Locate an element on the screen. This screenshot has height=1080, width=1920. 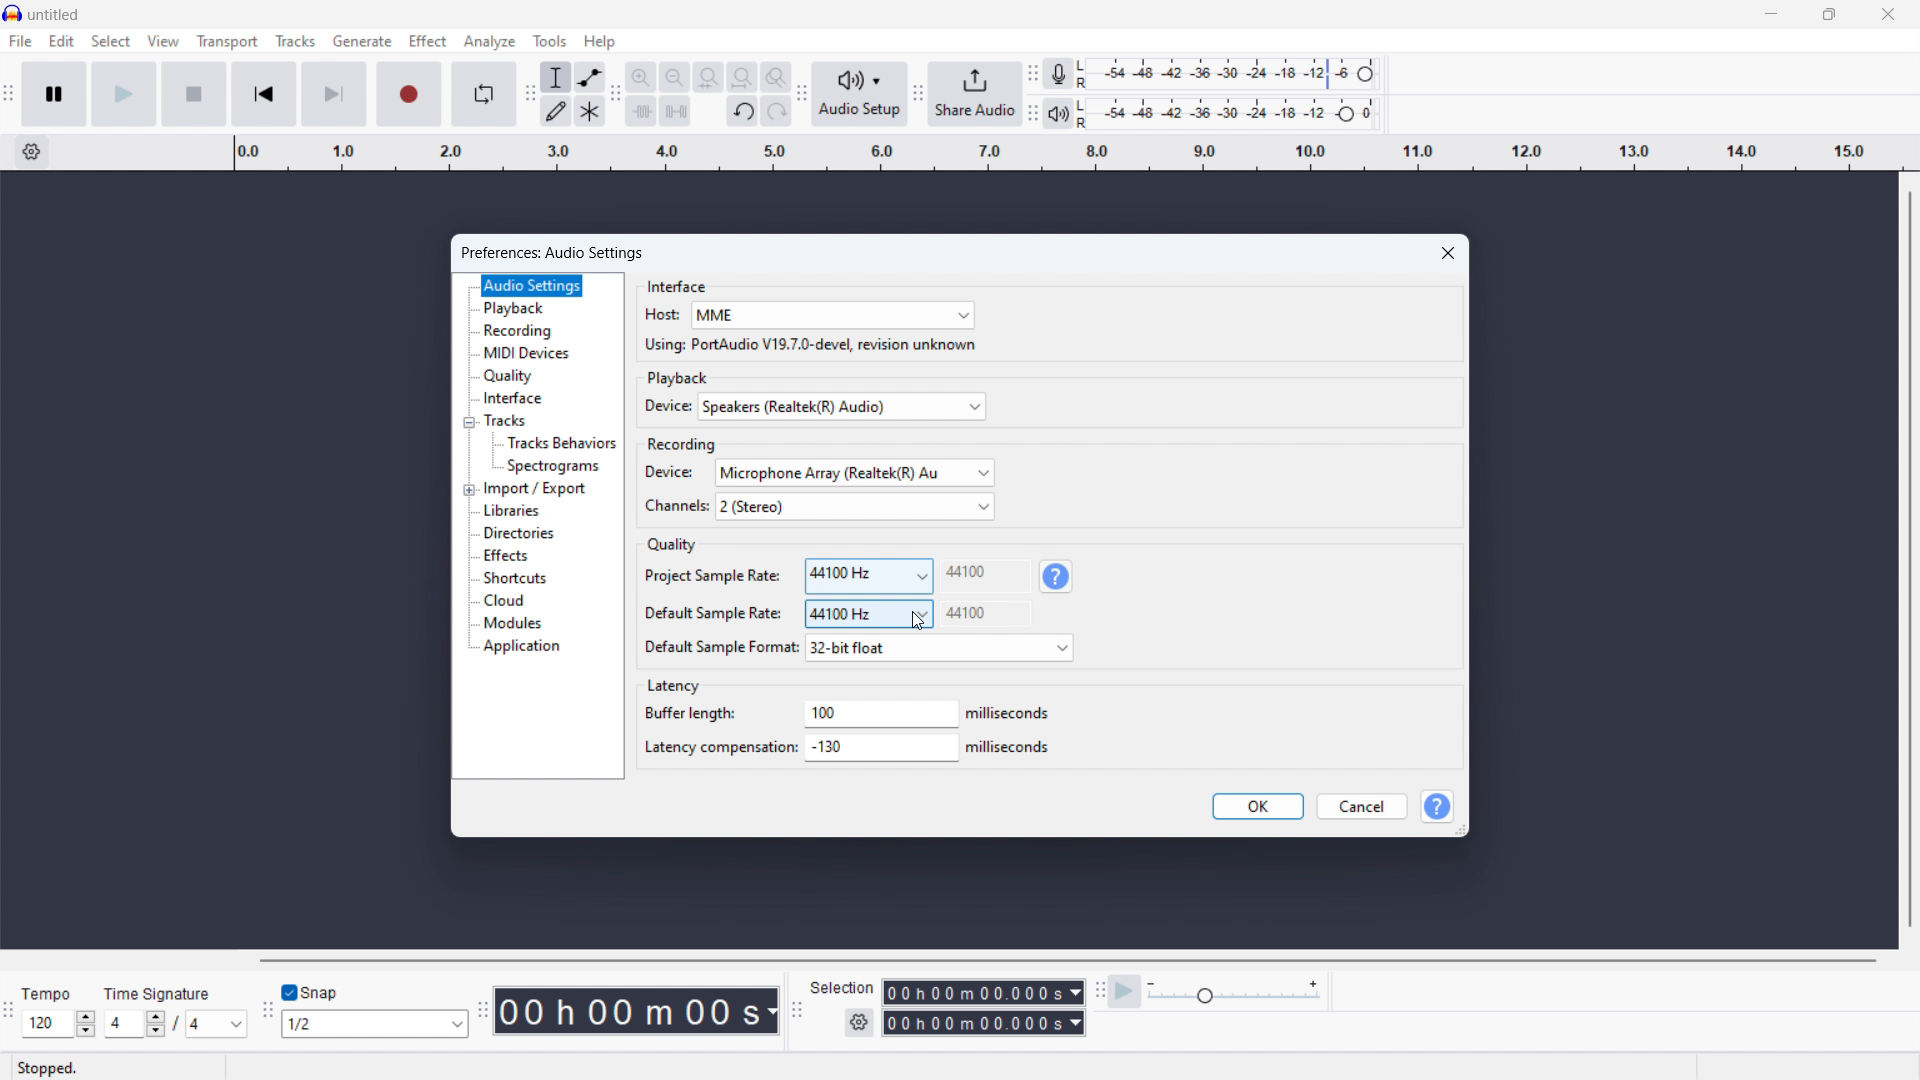
playback meter toolbar is located at coordinates (1058, 113).